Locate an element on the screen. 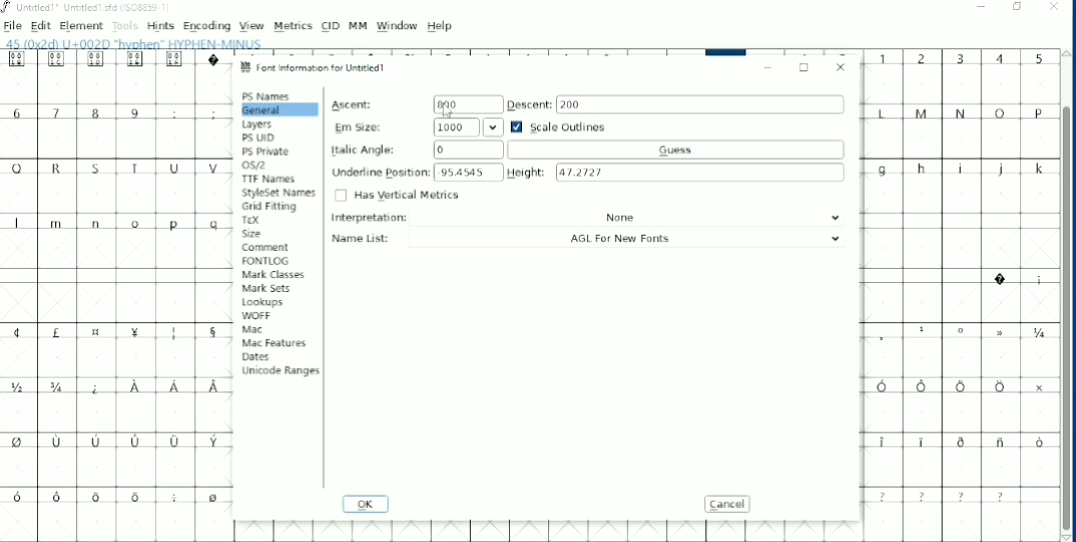 Image resolution: width=1076 pixels, height=542 pixels. Grid Fitting is located at coordinates (271, 207).